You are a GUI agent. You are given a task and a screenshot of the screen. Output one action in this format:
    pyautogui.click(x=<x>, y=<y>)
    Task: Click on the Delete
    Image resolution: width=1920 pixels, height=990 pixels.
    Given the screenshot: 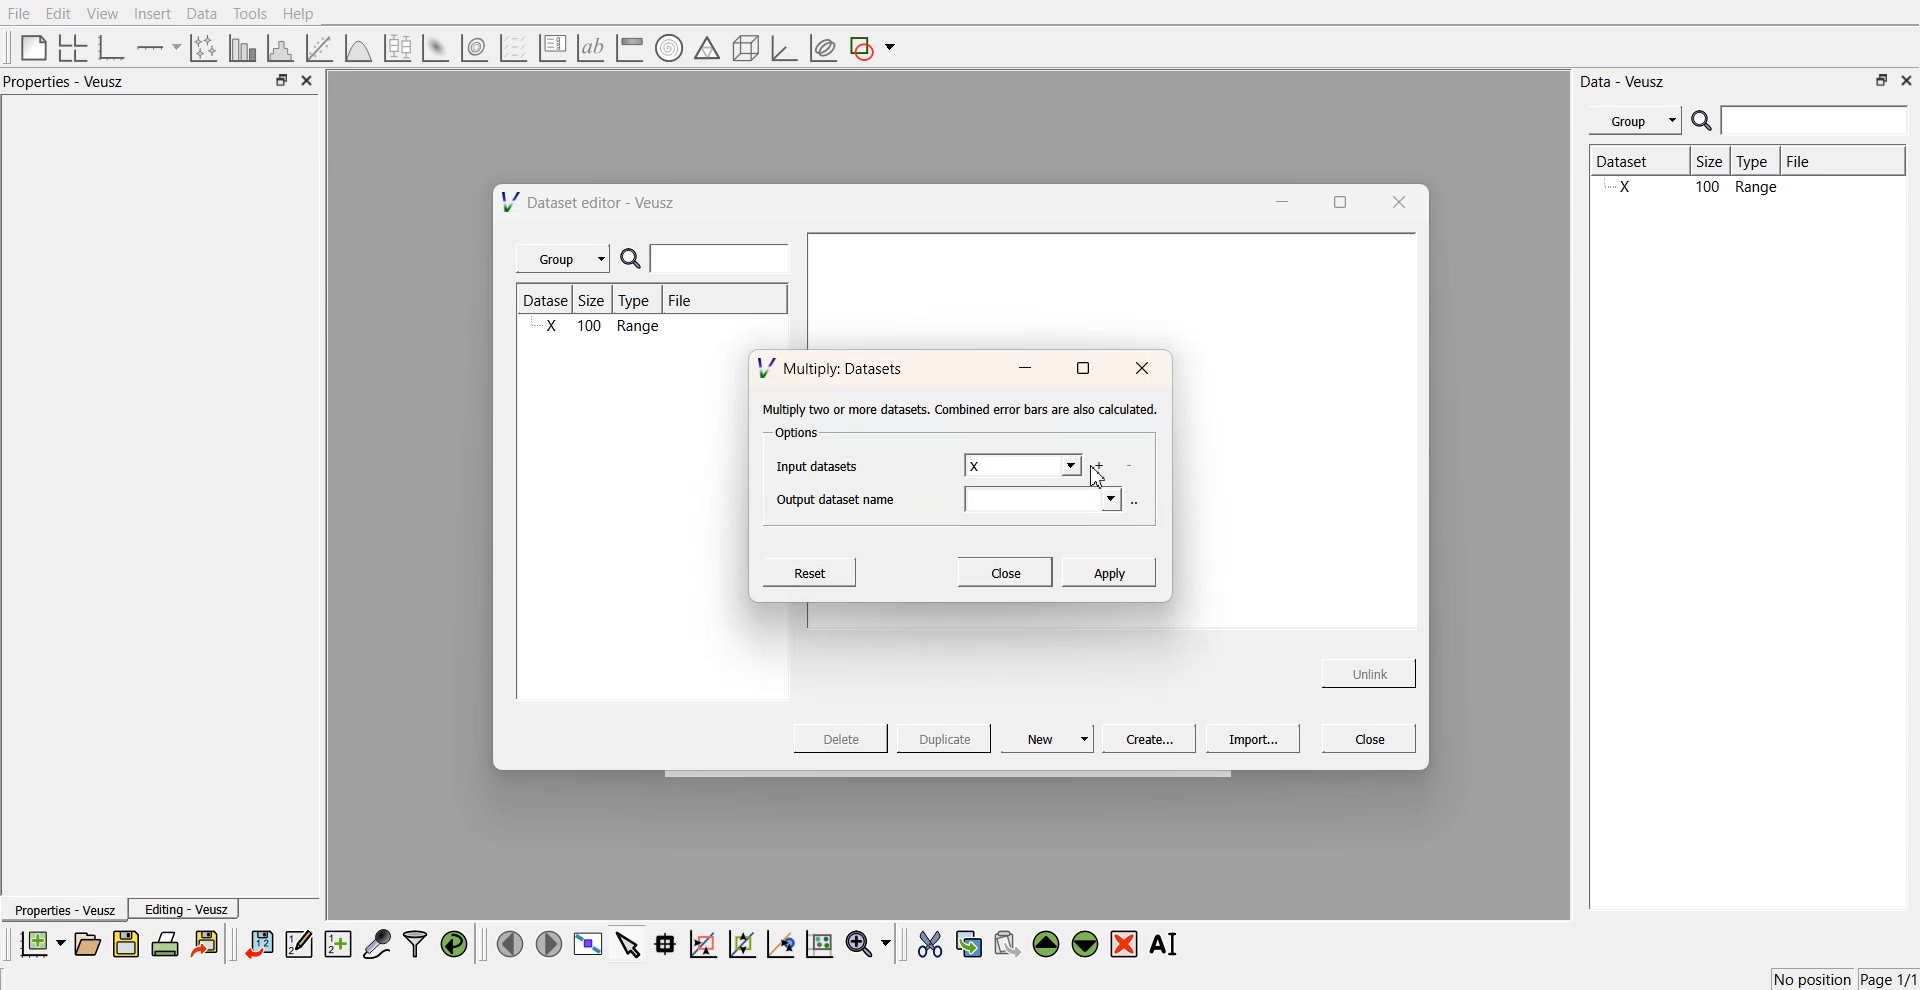 What is the action you would take?
    pyautogui.click(x=843, y=737)
    